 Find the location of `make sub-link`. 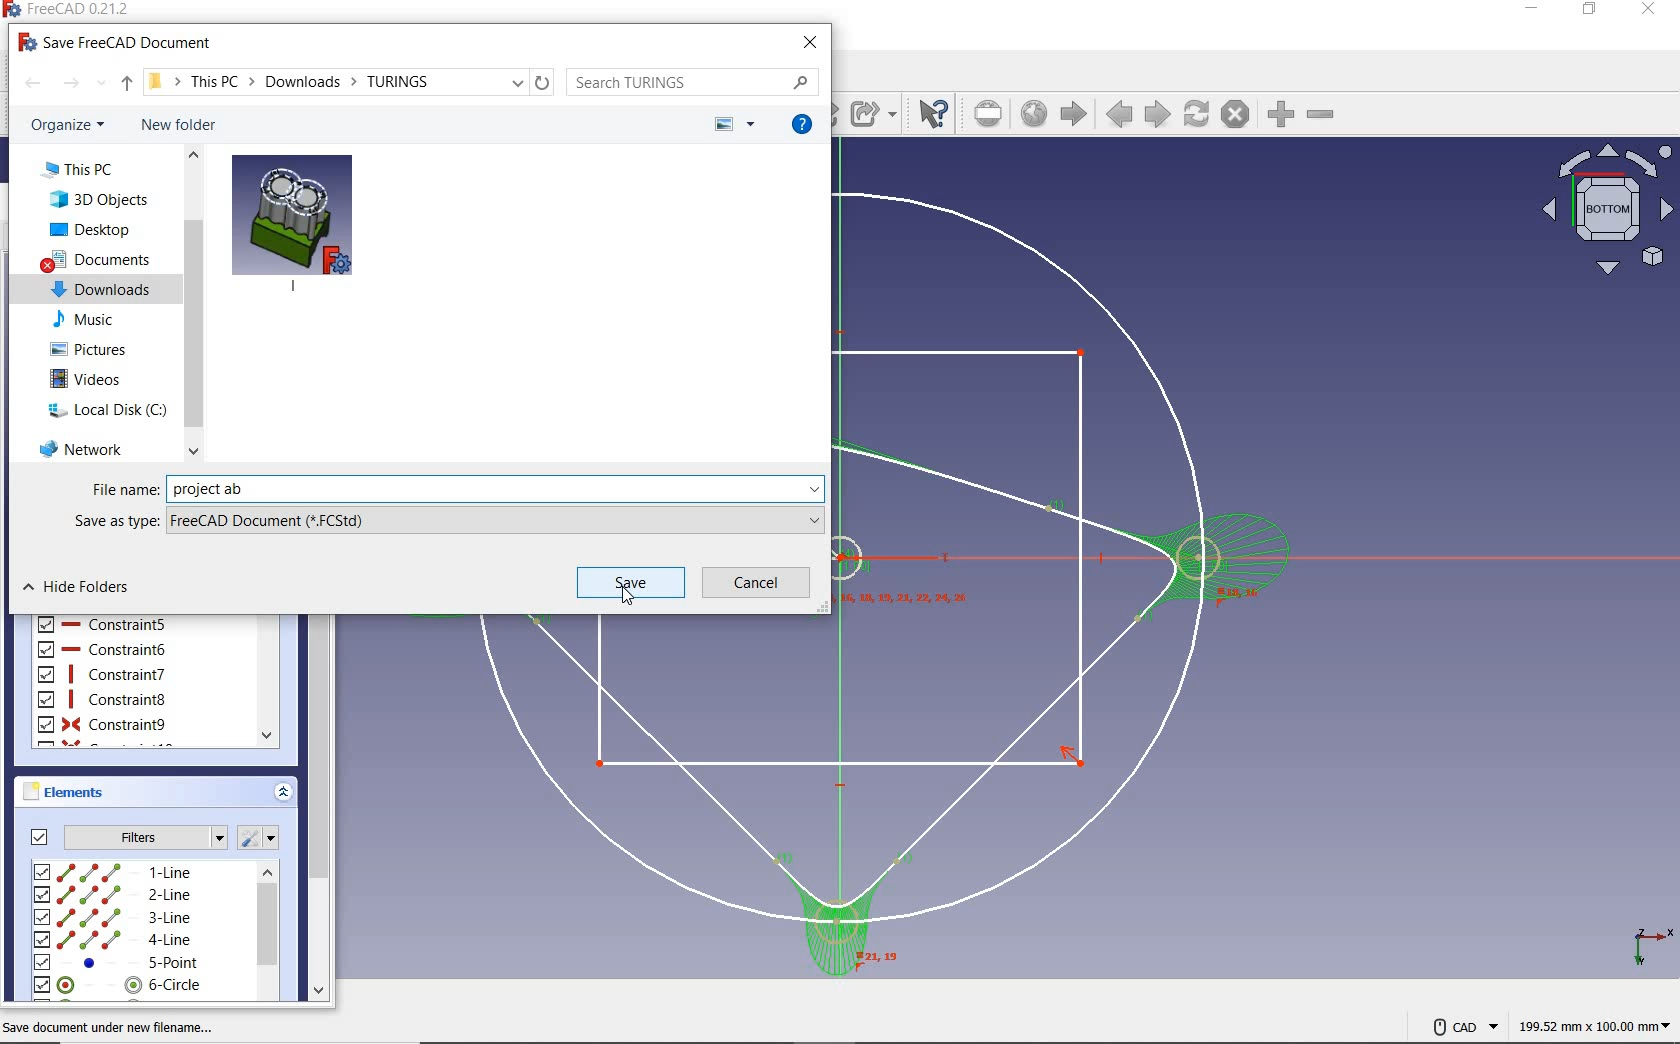

make sub-link is located at coordinates (873, 113).